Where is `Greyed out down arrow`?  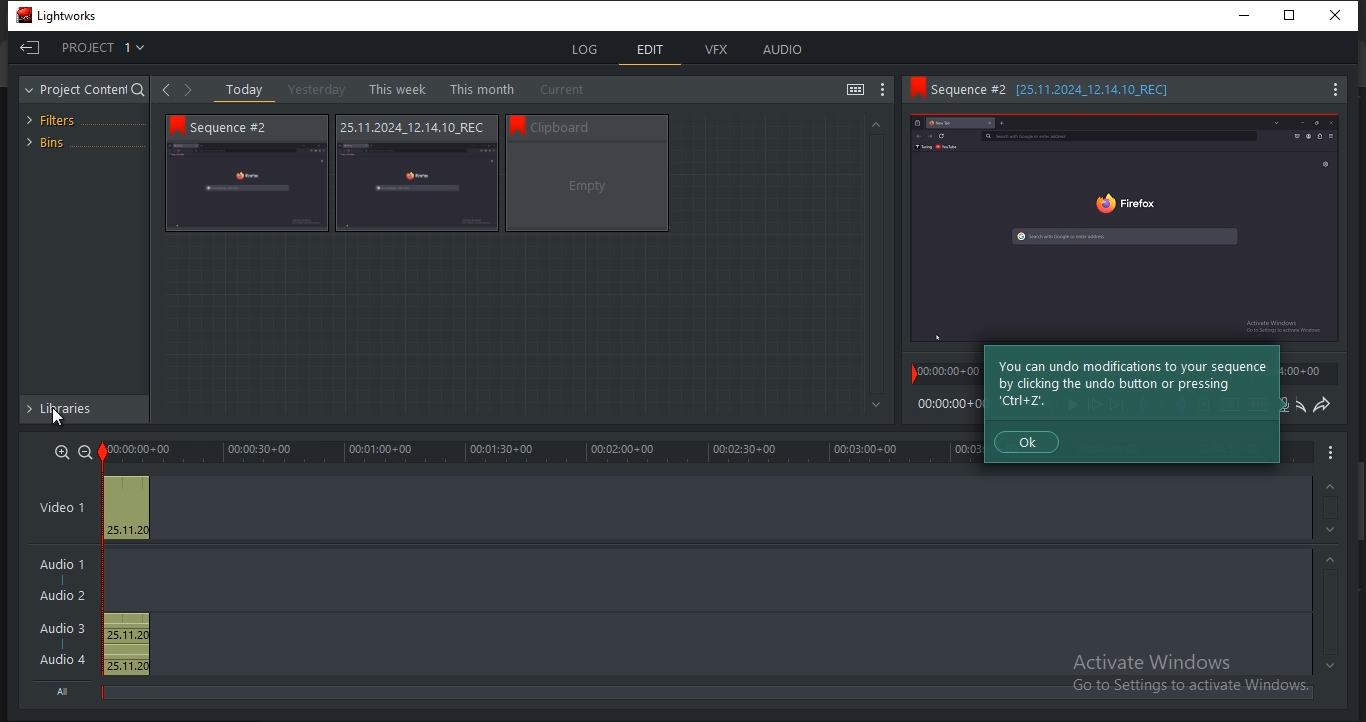 Greyed out down arrow is located at coordinates (875, 406).